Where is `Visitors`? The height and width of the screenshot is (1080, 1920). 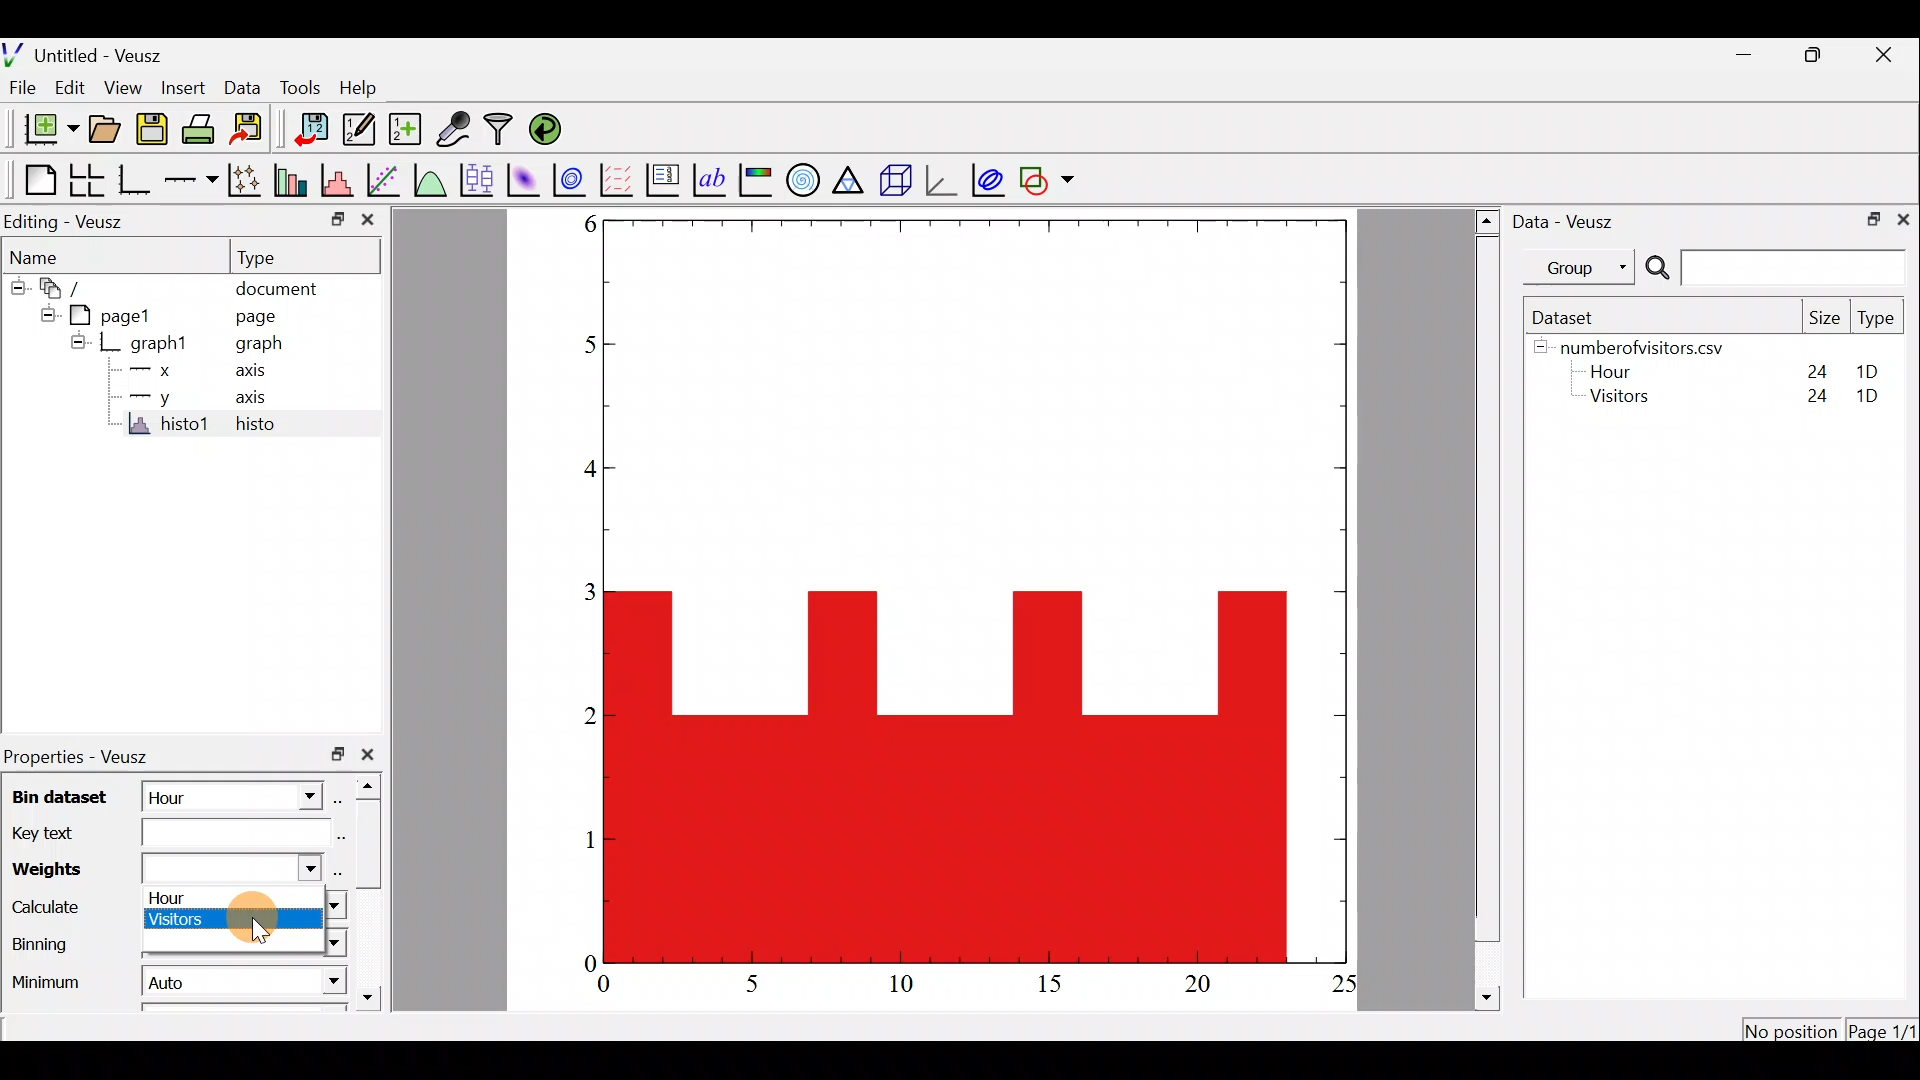 Visitors is located at coordinates (1627, 400).